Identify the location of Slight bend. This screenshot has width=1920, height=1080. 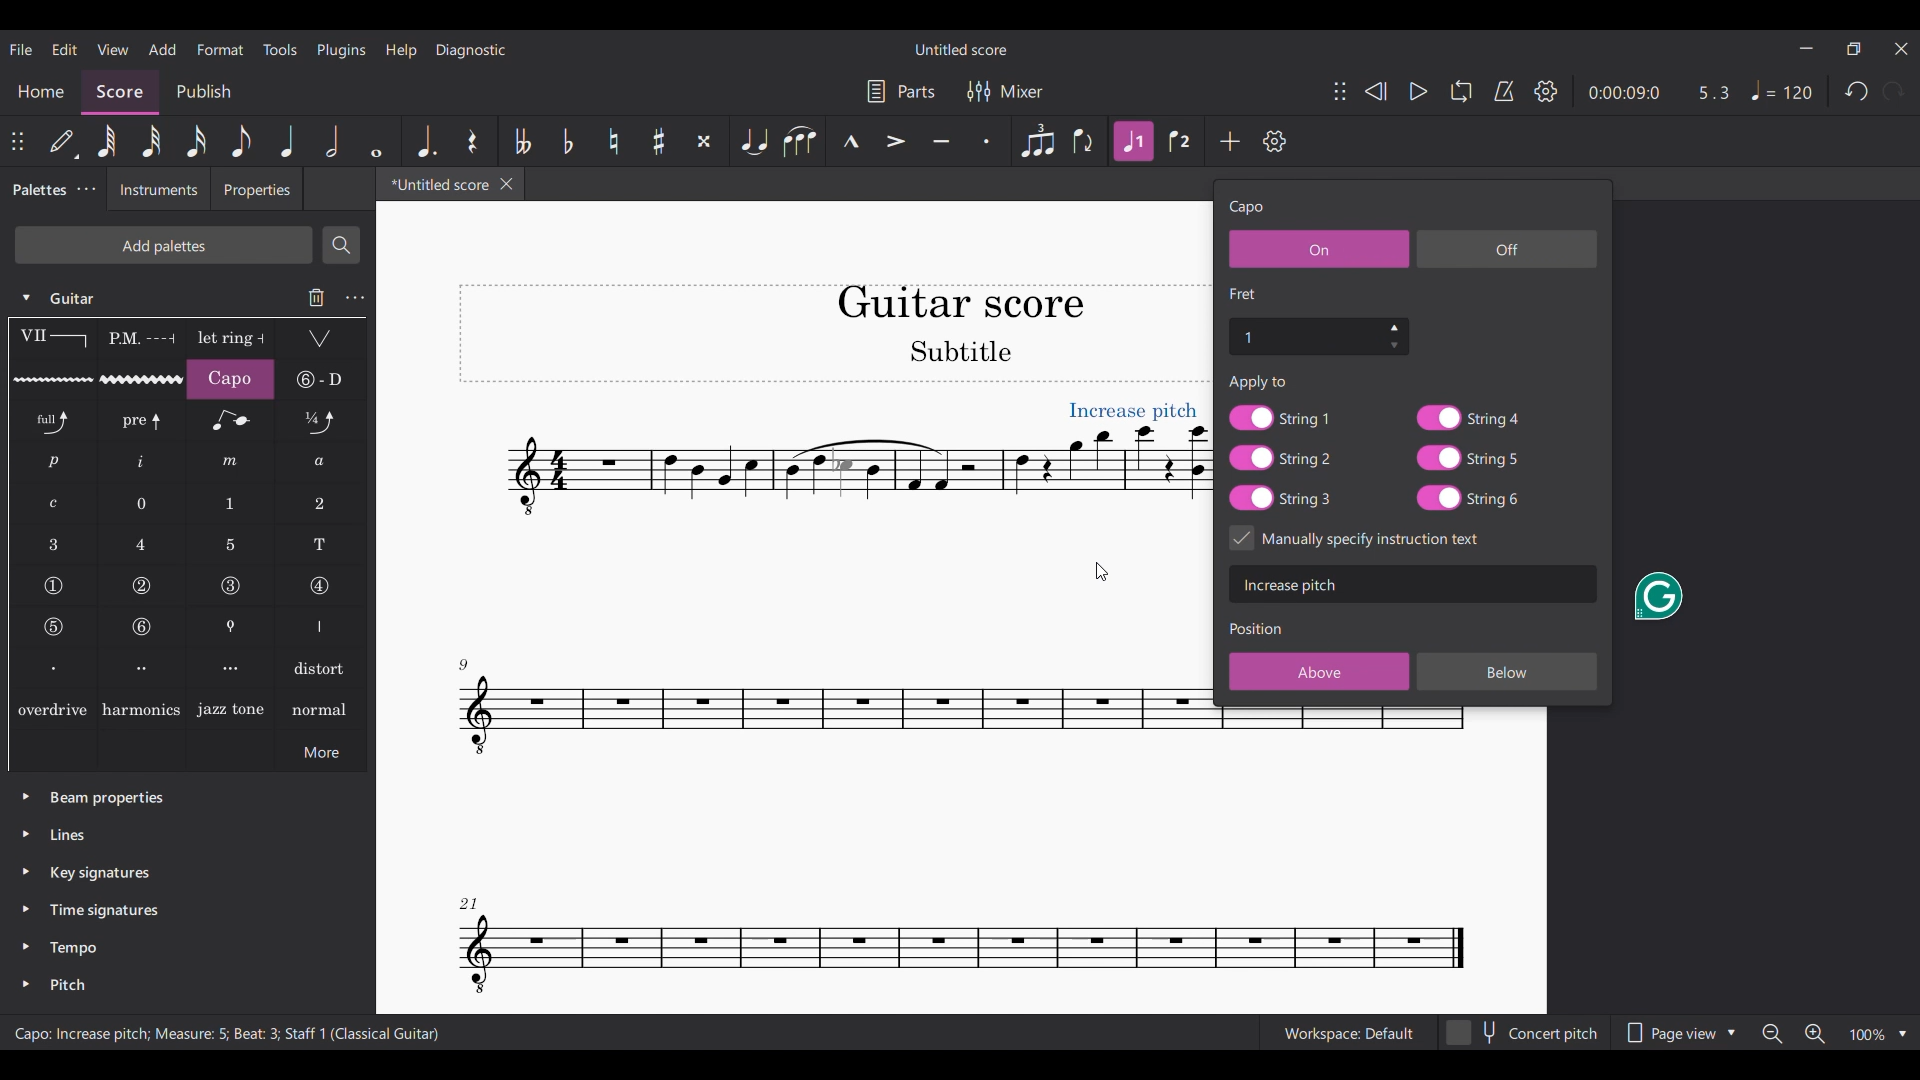
(321, 420).